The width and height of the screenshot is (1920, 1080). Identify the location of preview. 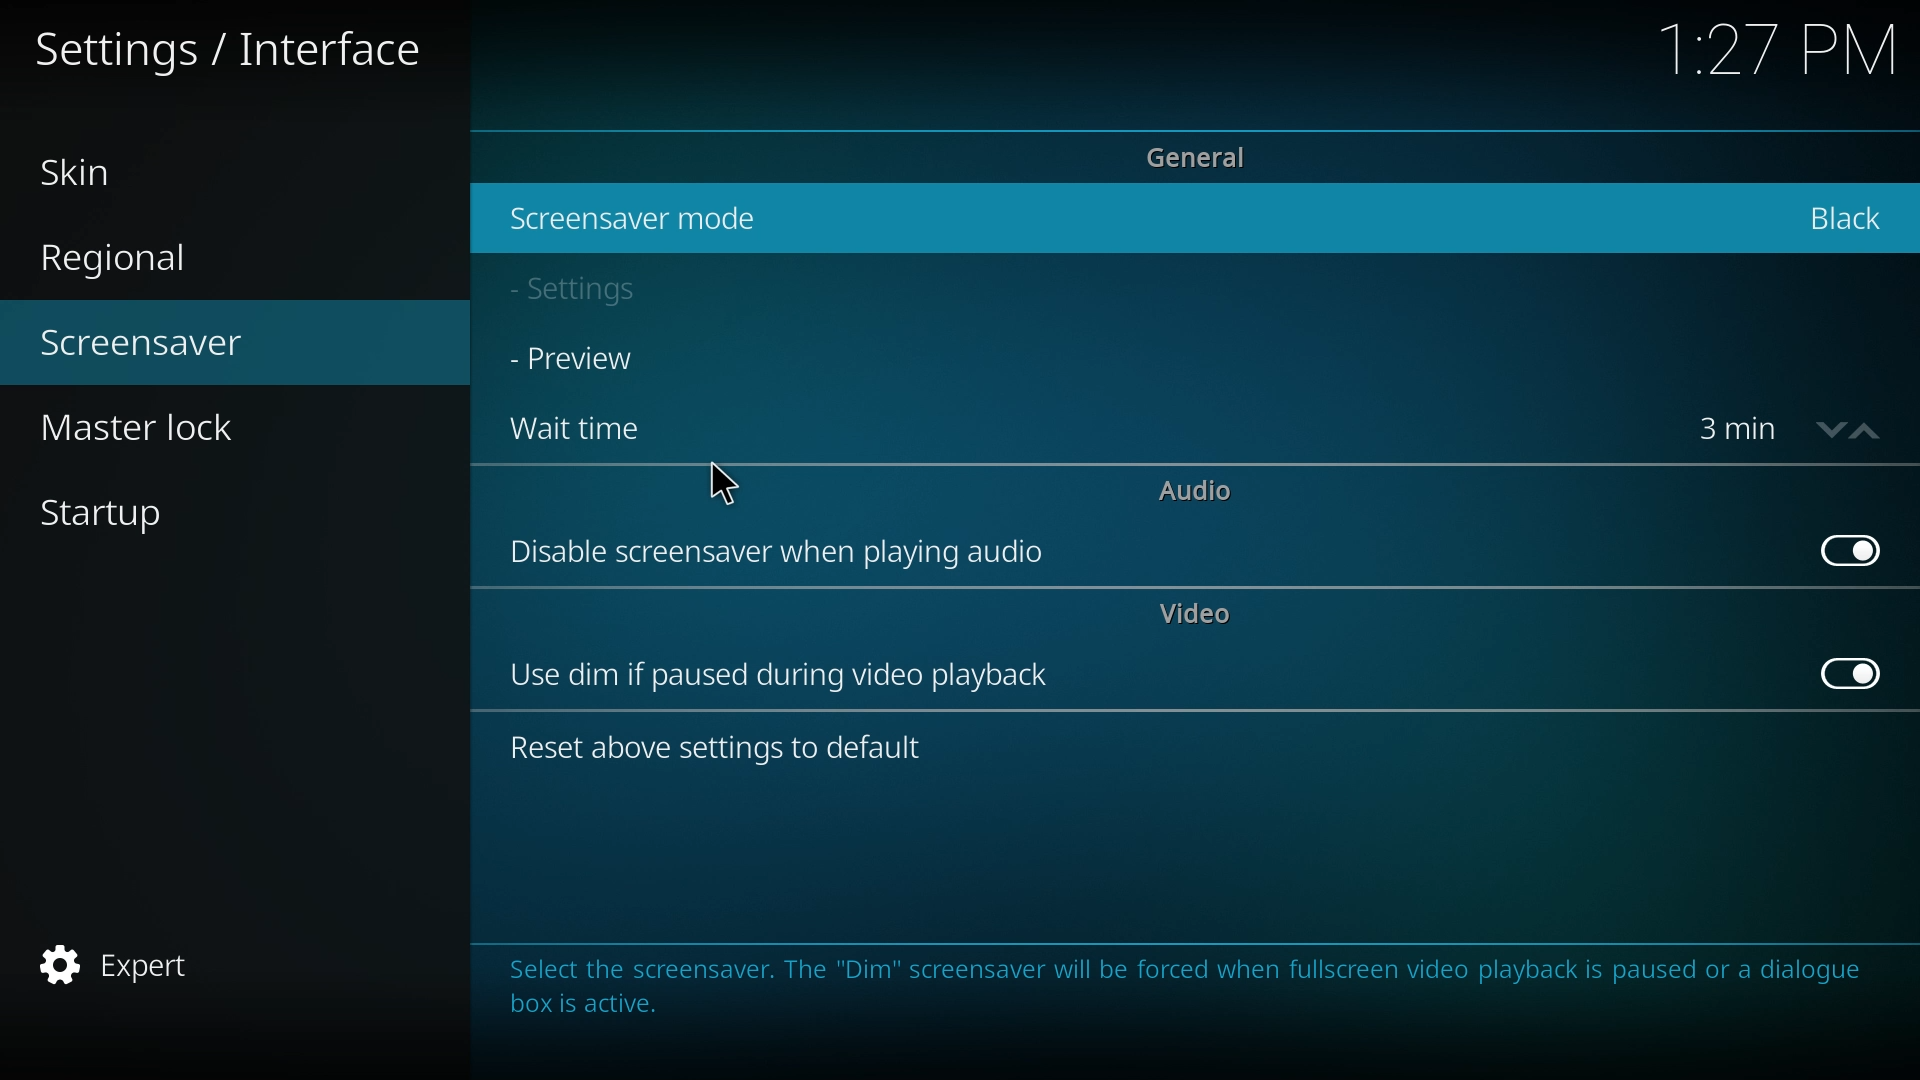
(602, 359).